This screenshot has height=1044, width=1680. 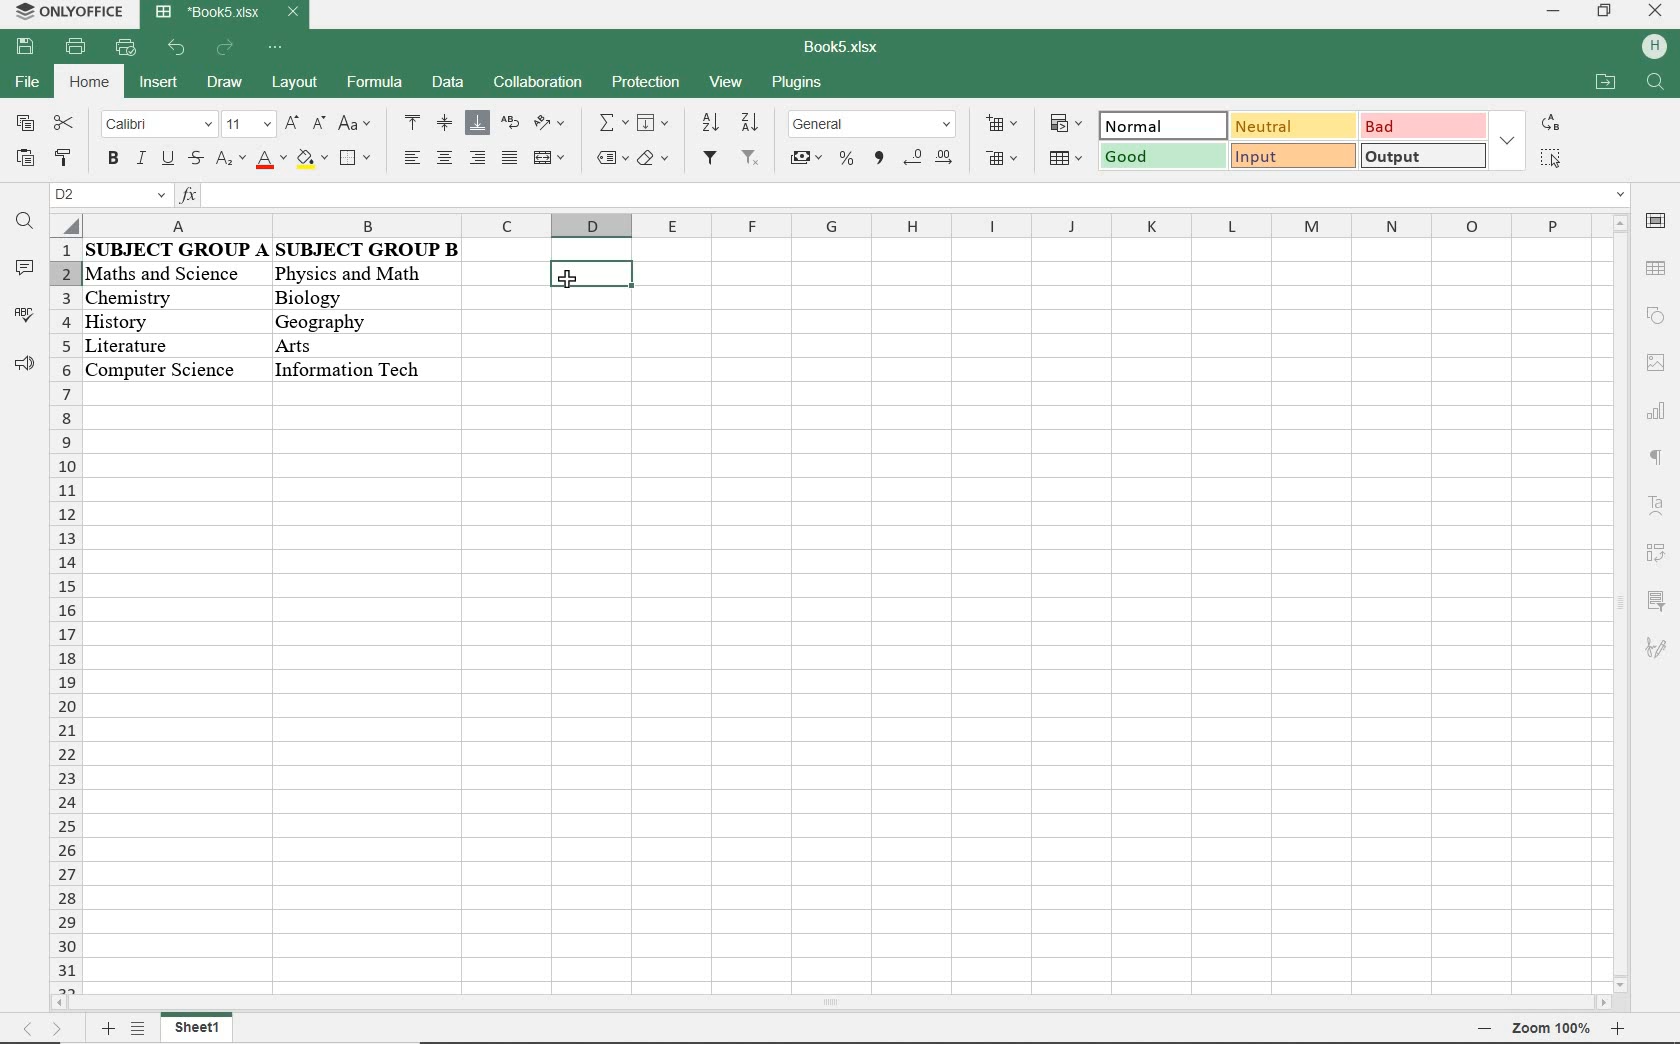 I want to click on maths and science , so click(x=172, y=272).